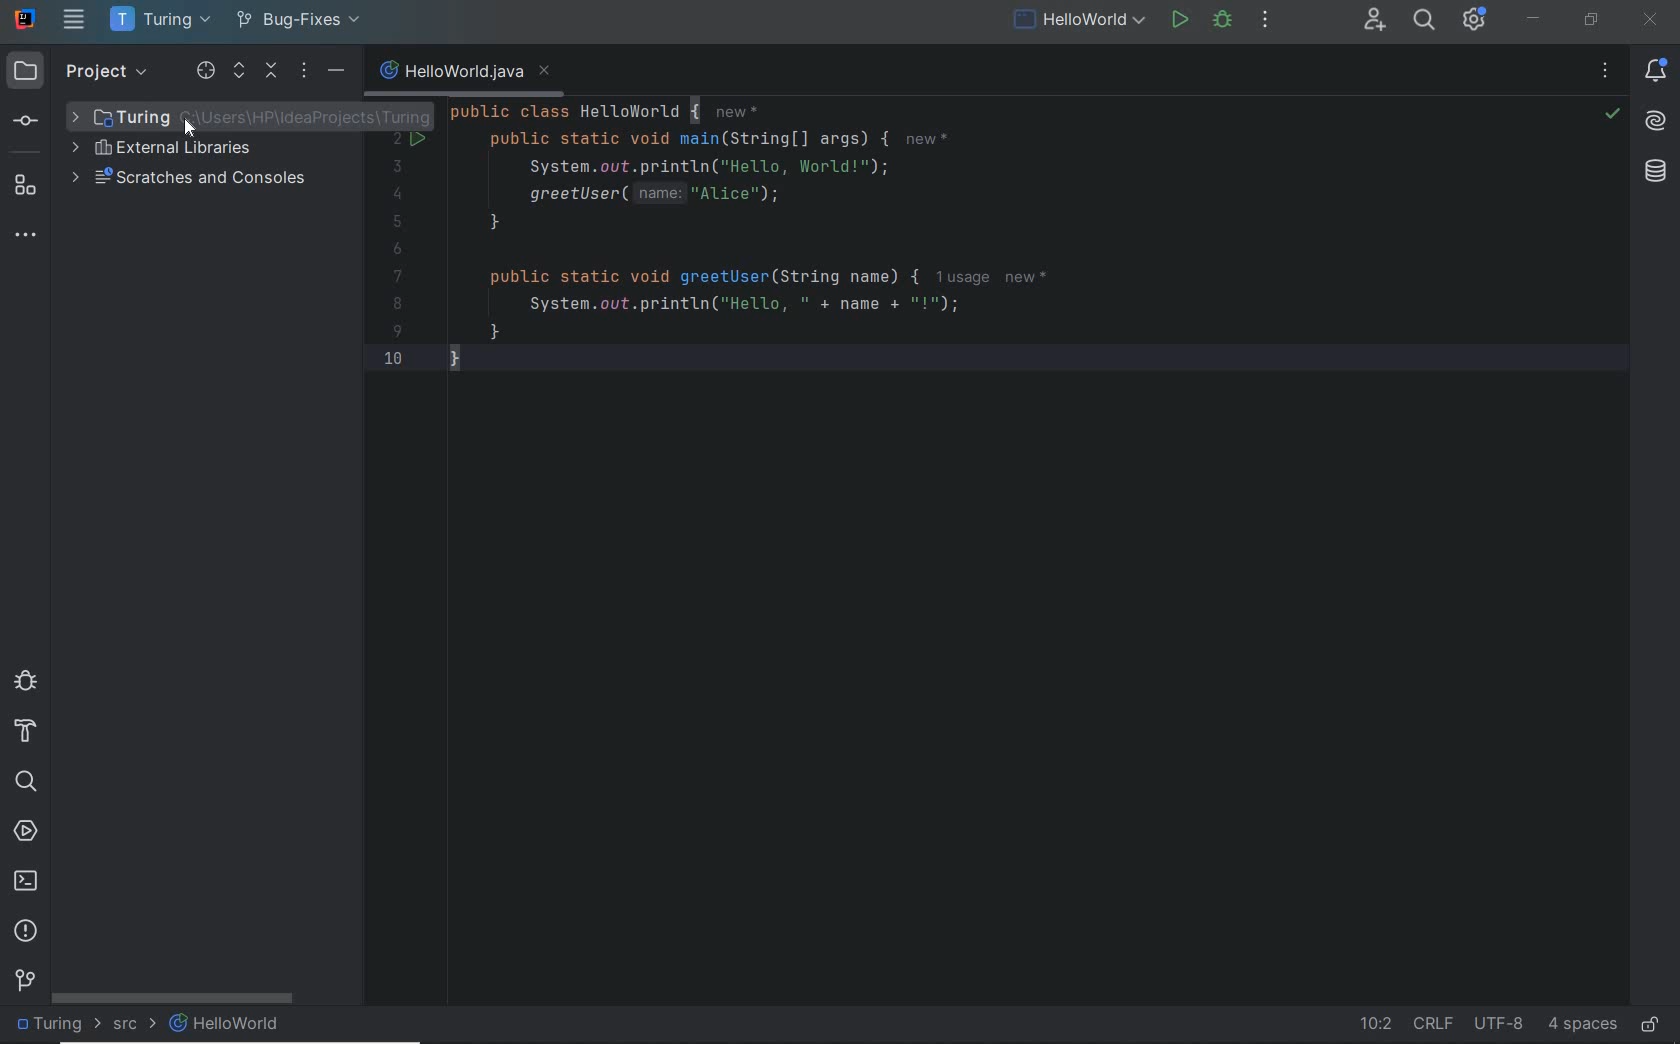 The width and height of the screenshot is (1680, 1044). Describe the element at coordinates (397, 250) in the screenshot. I see `6` at that location.